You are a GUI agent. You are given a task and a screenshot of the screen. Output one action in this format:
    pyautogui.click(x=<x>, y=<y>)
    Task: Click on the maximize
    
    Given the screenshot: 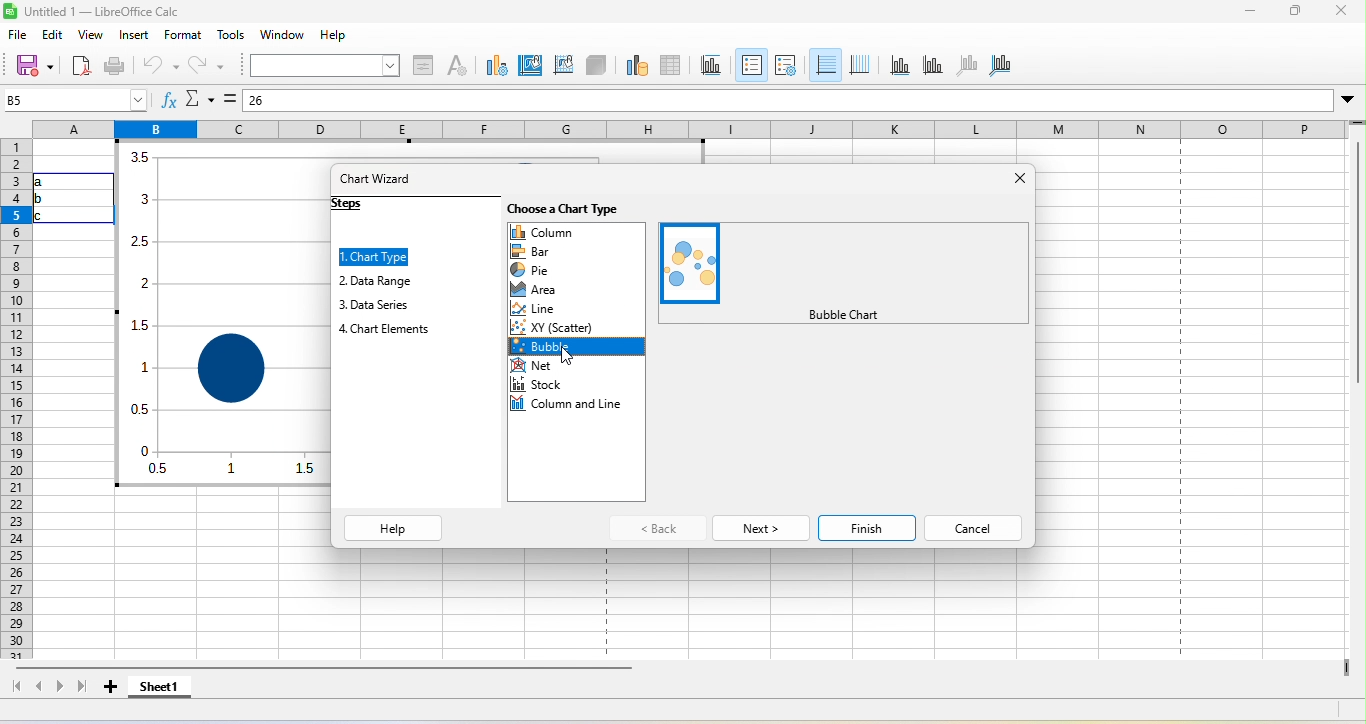 What is the action you would take?
    pyautogui.click(x=1297, y=13)
    